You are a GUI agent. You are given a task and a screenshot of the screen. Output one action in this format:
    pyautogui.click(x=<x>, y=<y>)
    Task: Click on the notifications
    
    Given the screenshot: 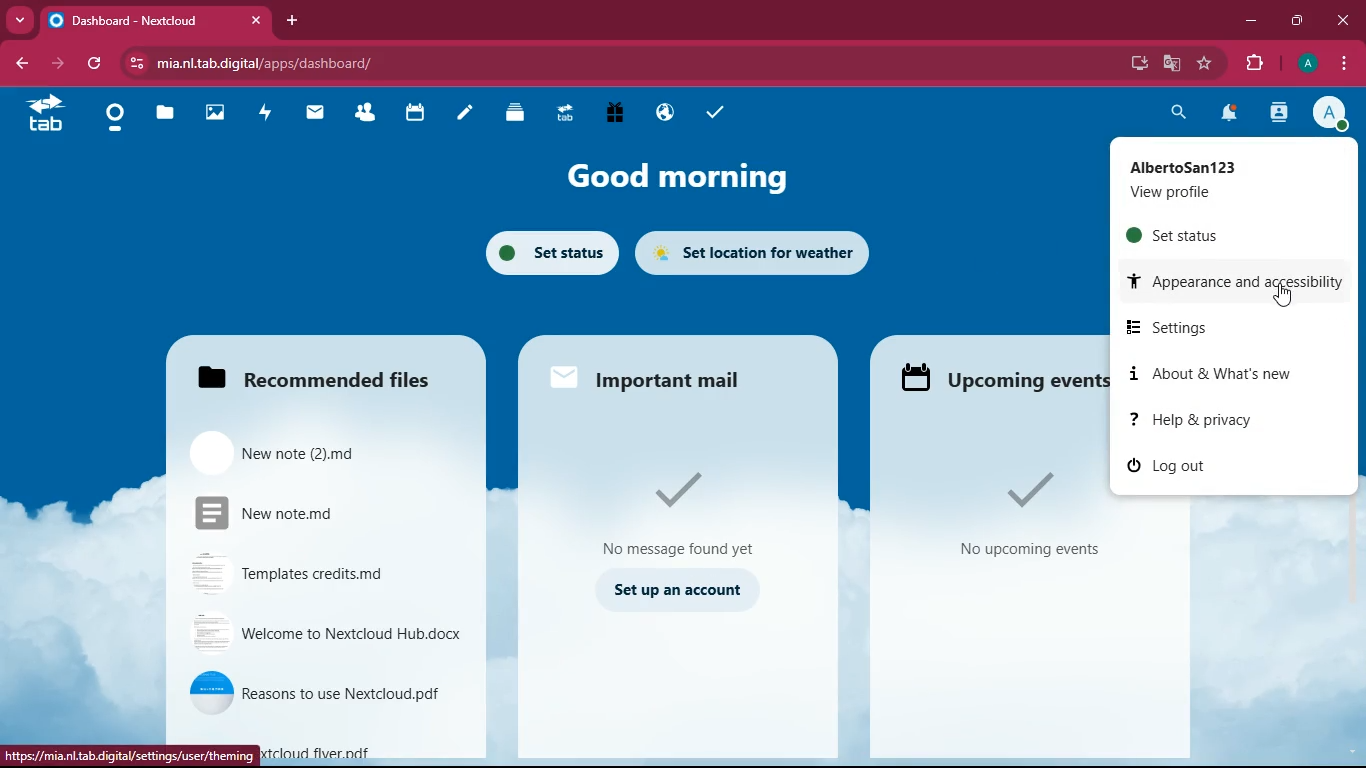 What is the action you would take?
    pyautogui.click(x=1228, y=116)
    